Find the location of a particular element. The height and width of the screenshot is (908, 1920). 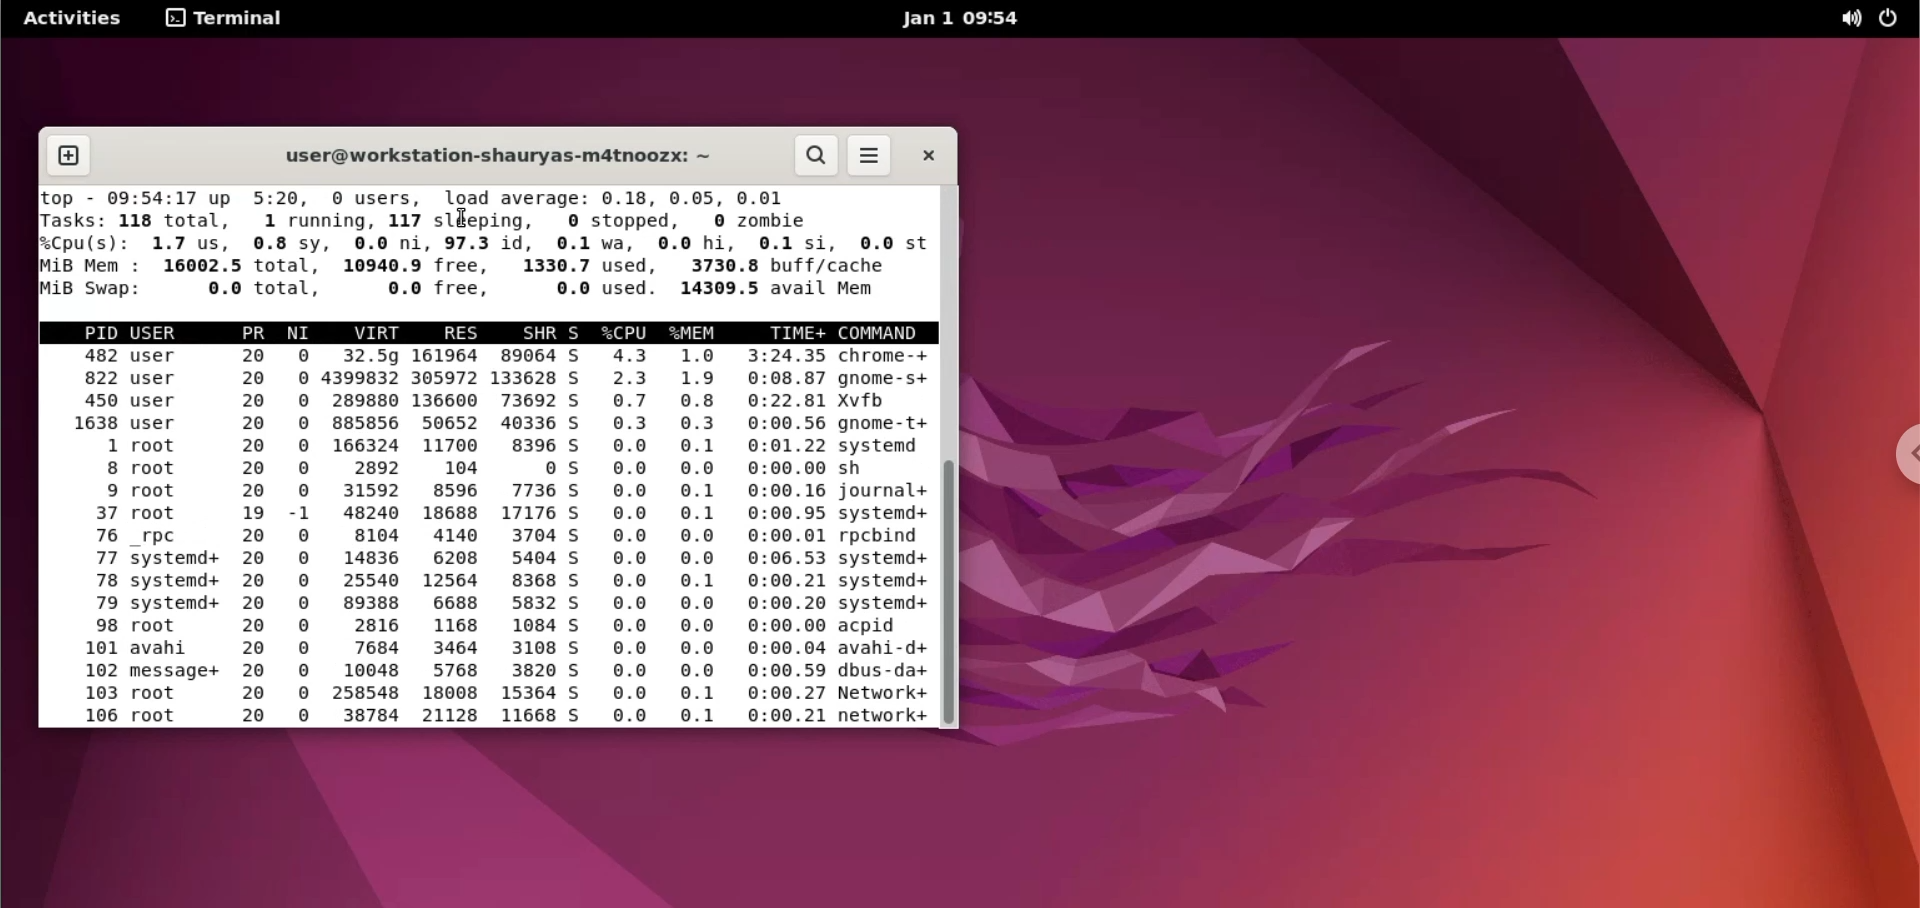

memory usage is located at coordinates (699, 539).